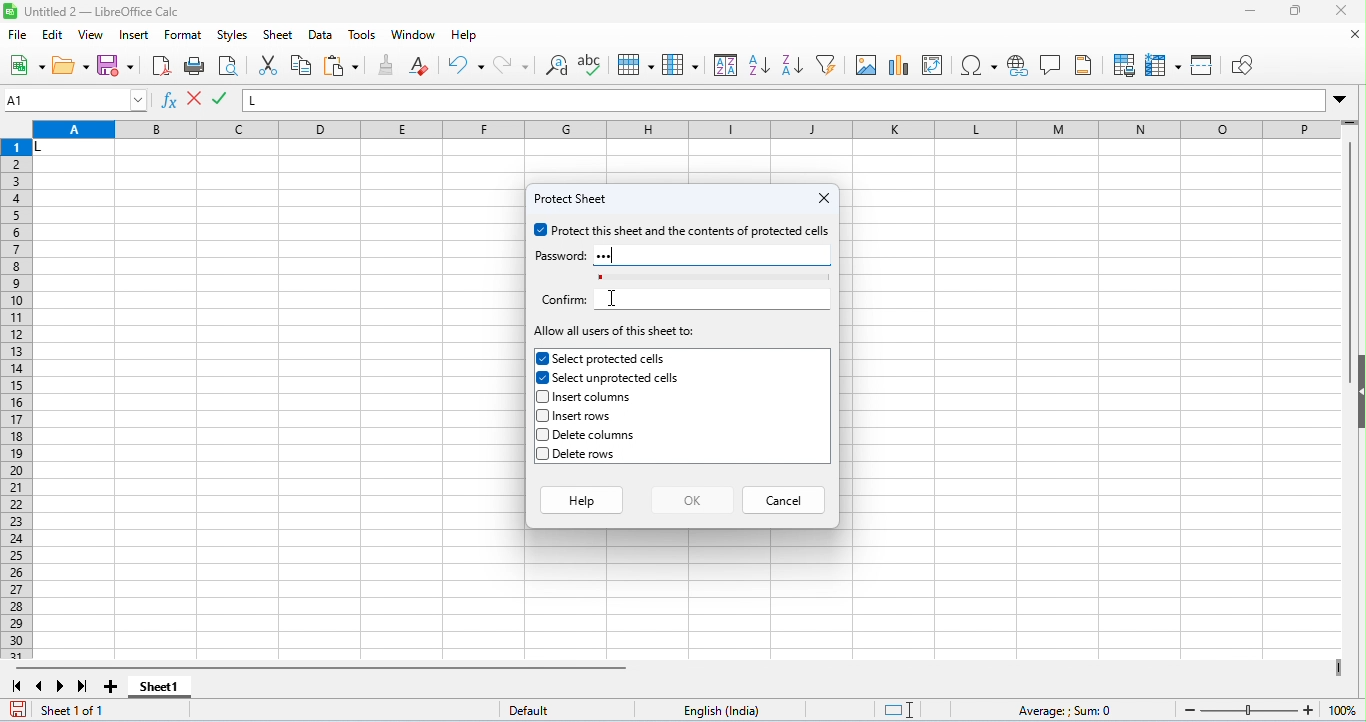  What do you see at coordinates (233, 36) in the screenshot?
I see `styles` at bounding box center [233, 36].